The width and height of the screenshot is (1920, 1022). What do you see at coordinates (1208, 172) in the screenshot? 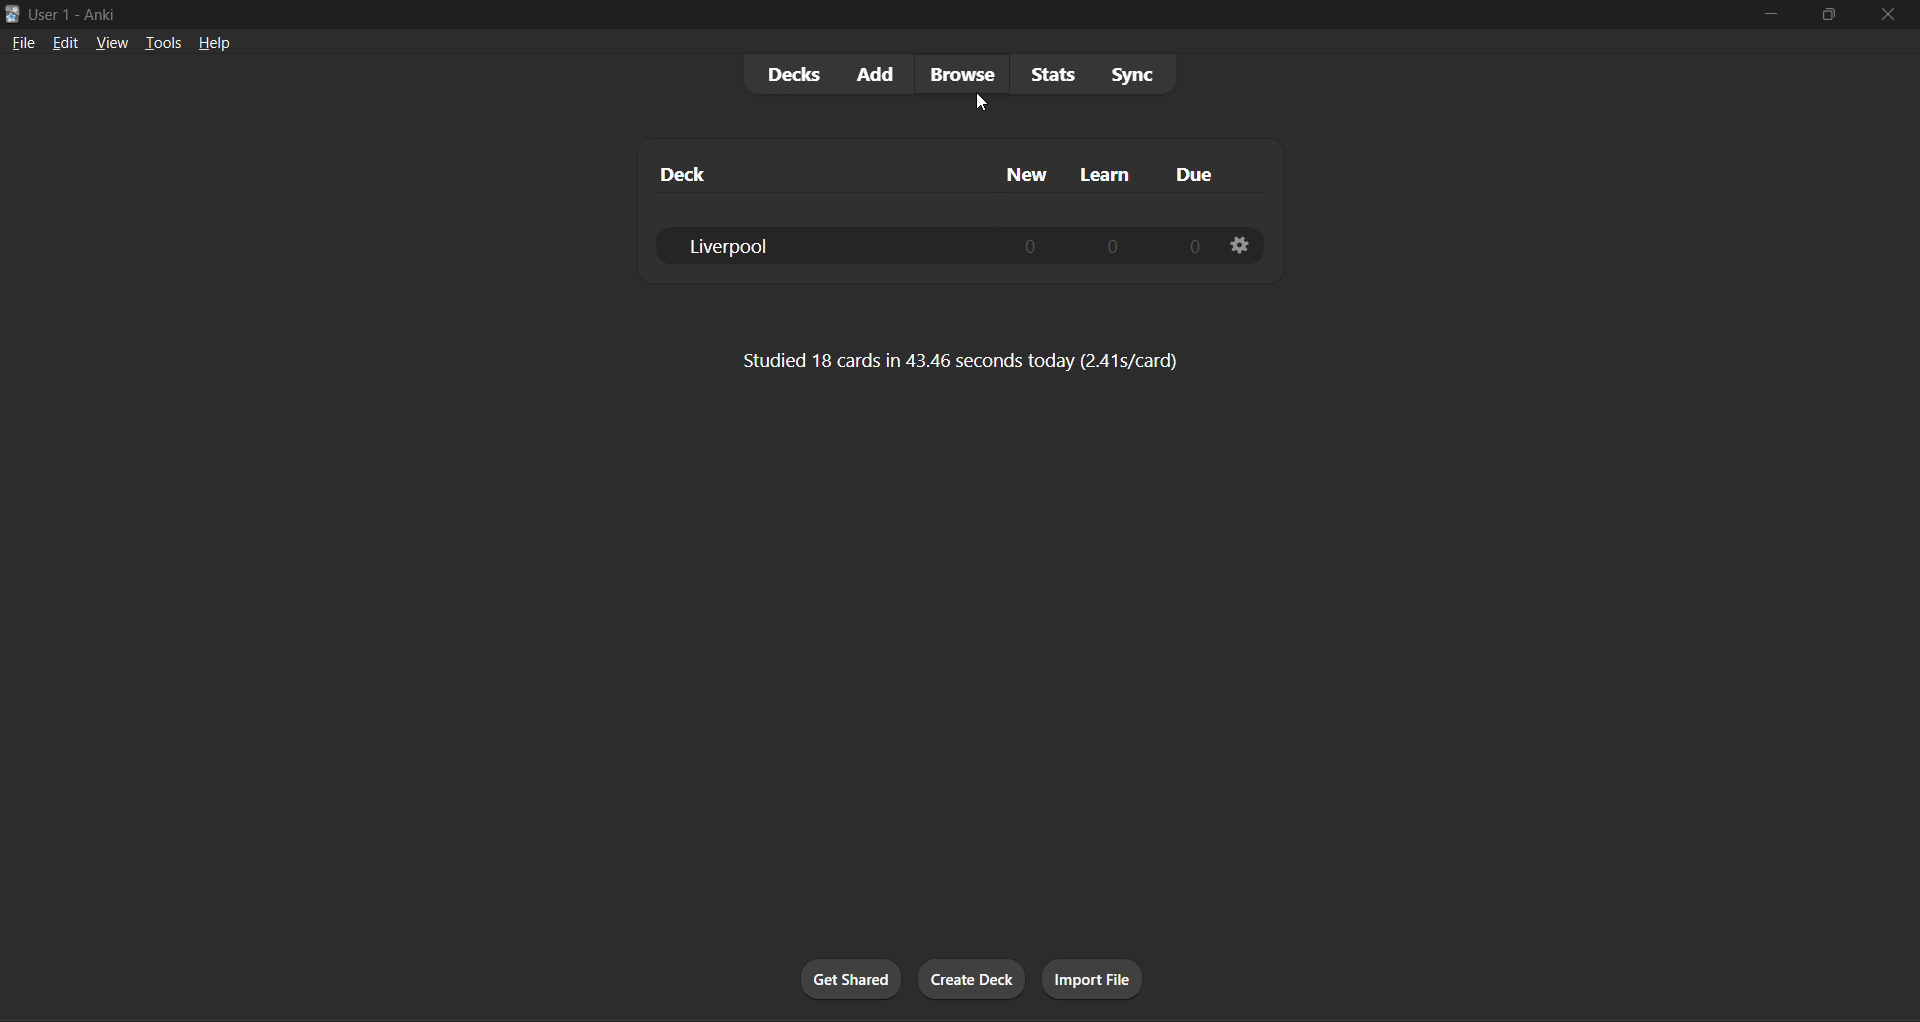
I see `due column` at bounding box center [1208, 172].